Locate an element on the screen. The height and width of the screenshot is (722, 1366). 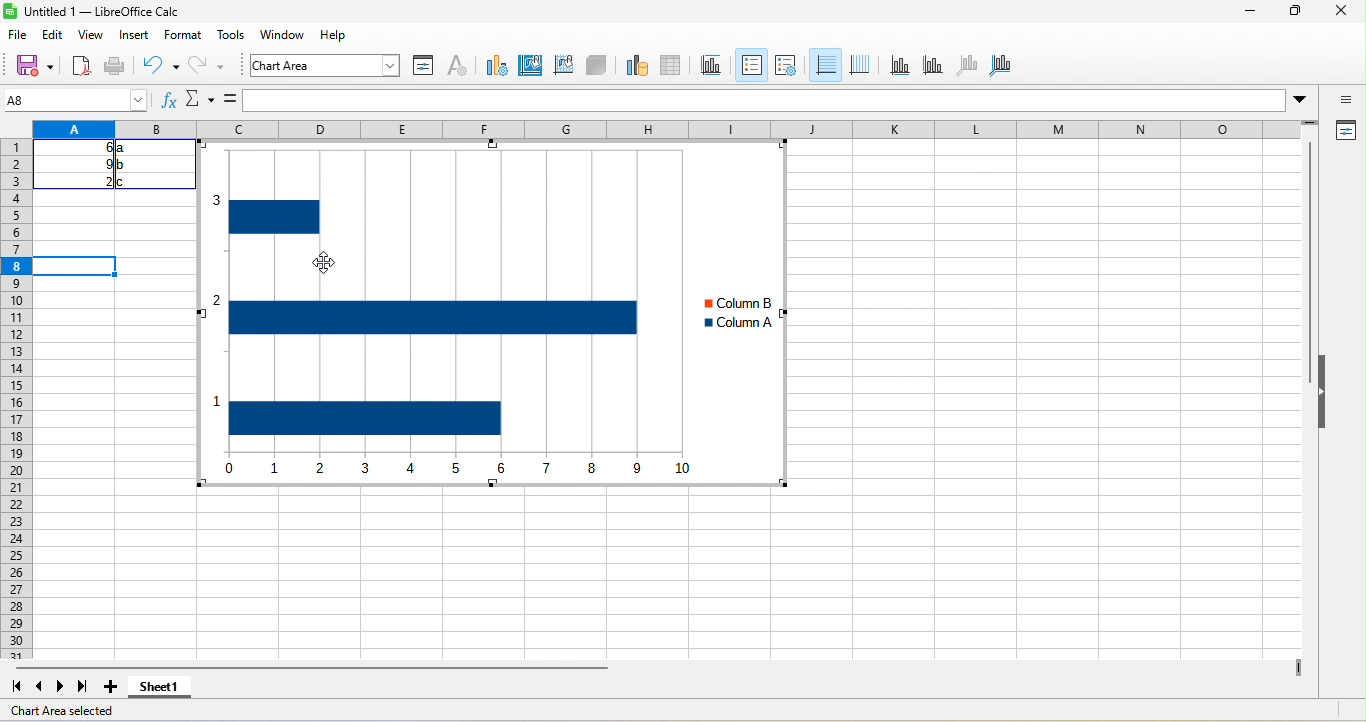
open is located at coordinates (79, 64).